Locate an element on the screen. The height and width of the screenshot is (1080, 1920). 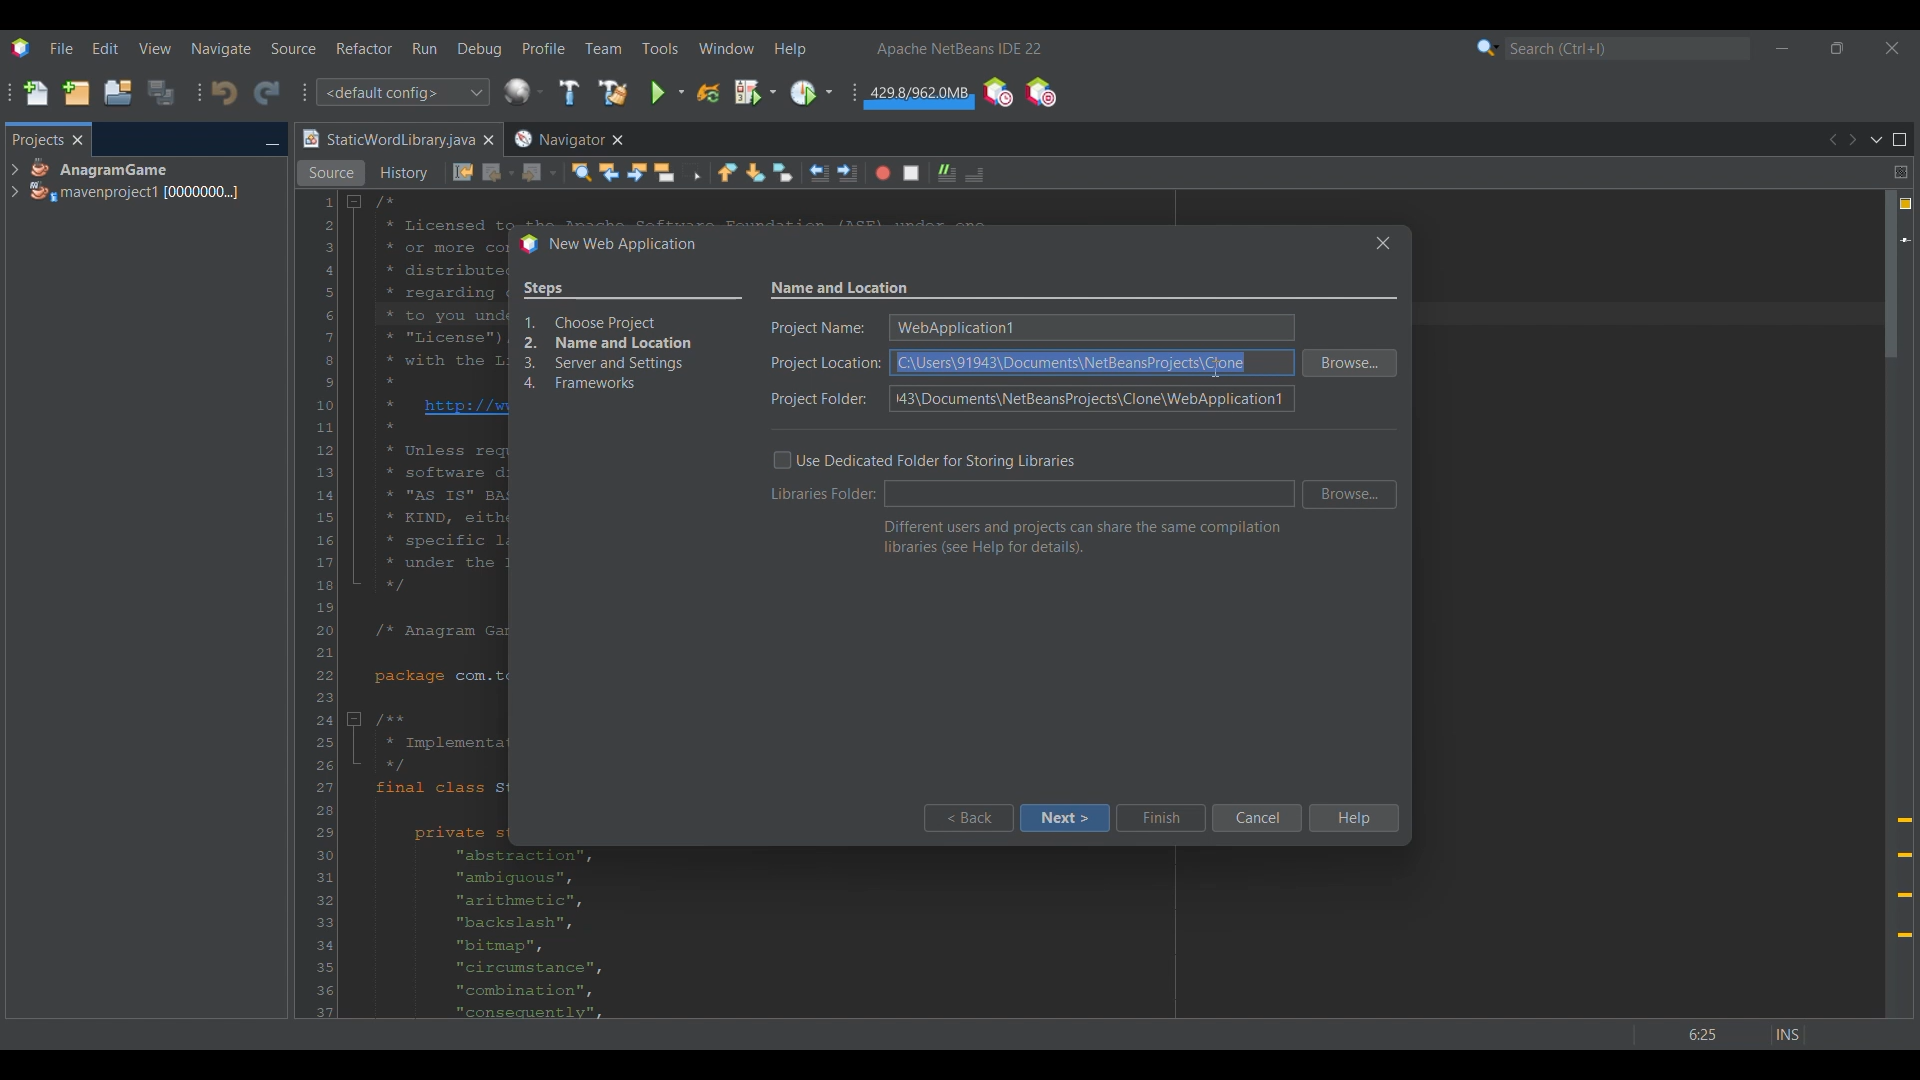
Close is located at coordinates (488, 140).